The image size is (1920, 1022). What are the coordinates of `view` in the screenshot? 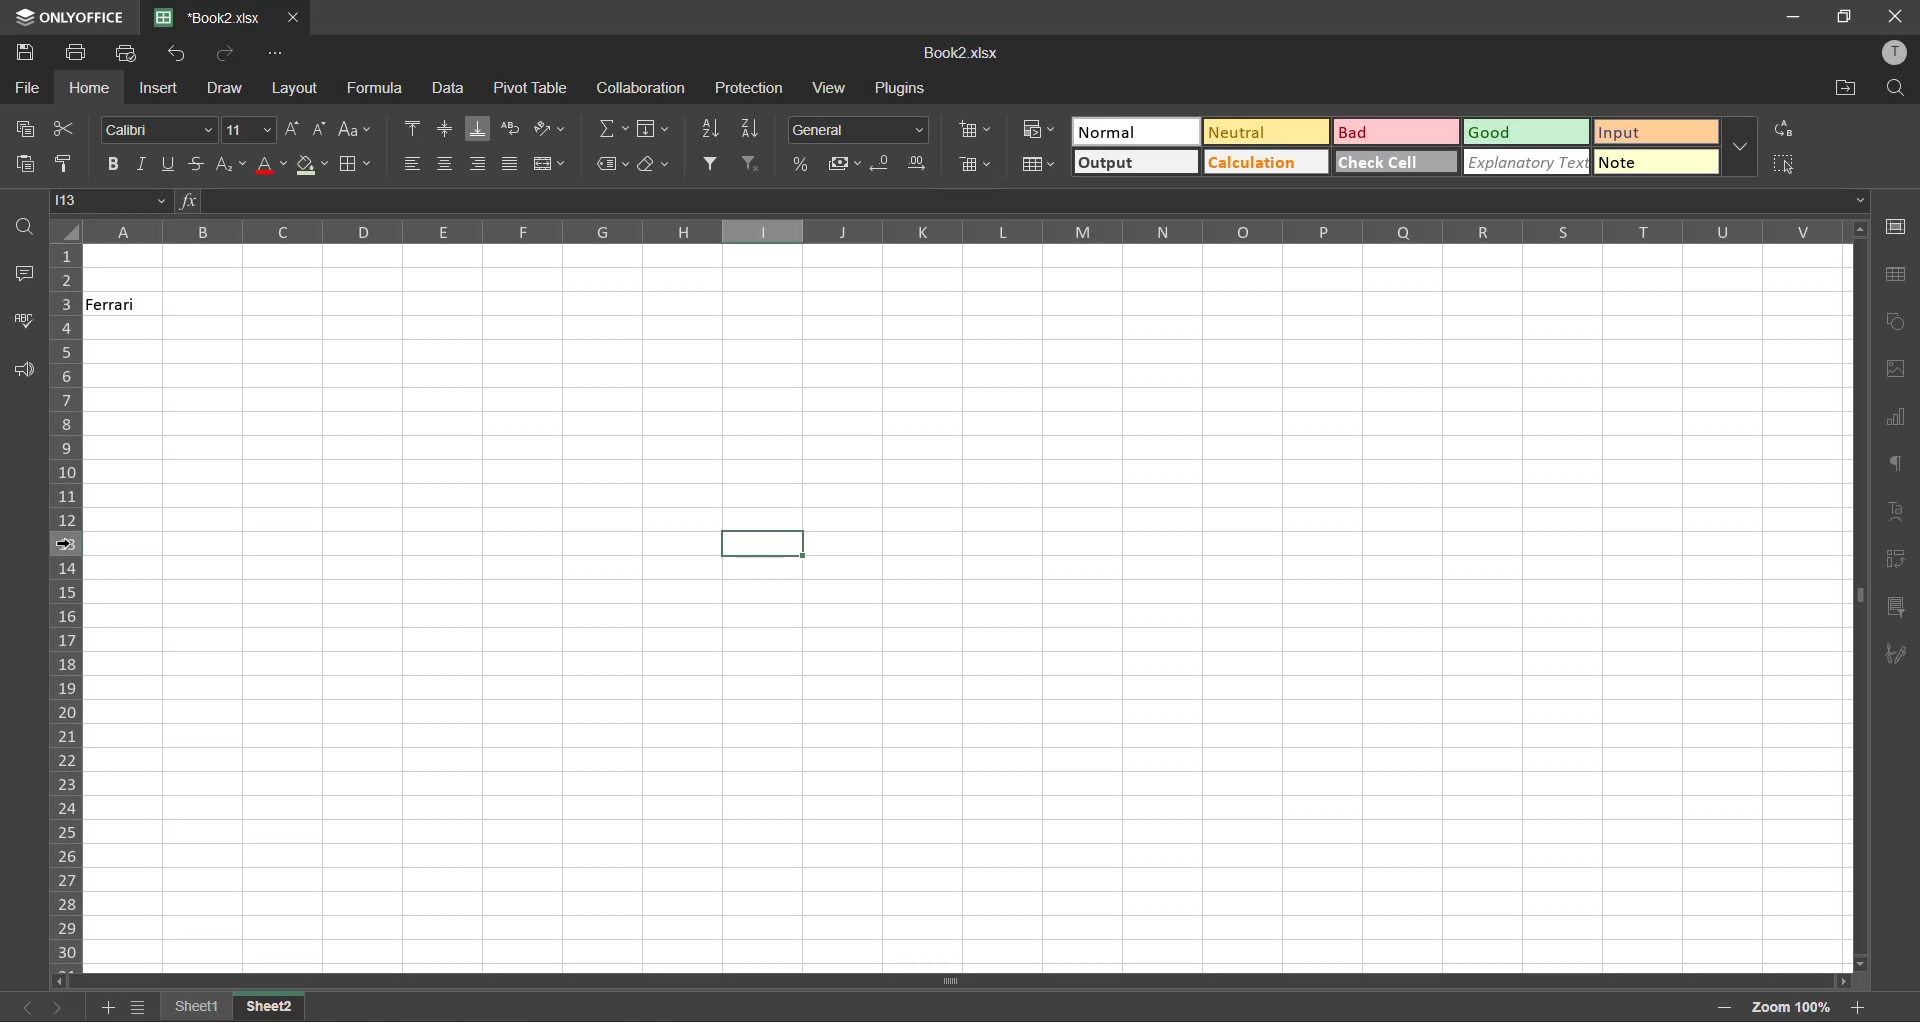 It's located at (828, 86).